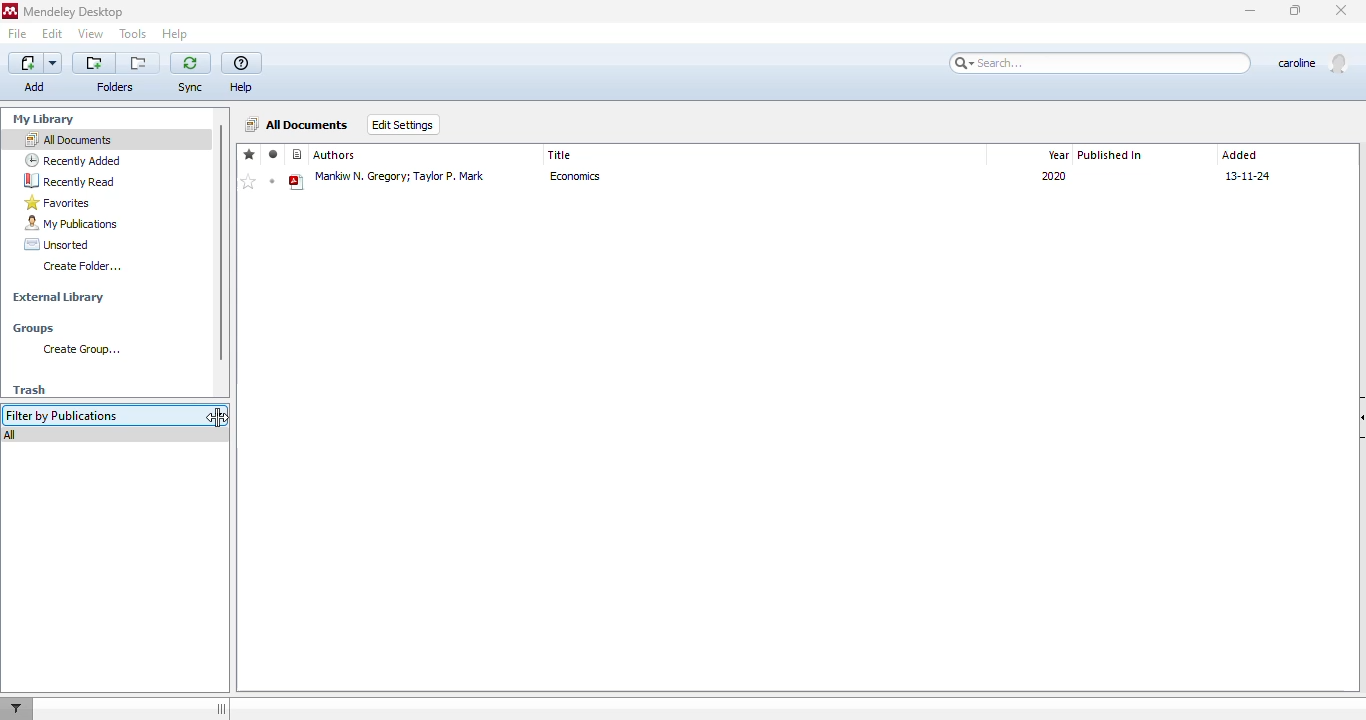  Describe the element at coordinates (584, 181) in the screenshot. I see `economics` at that location.